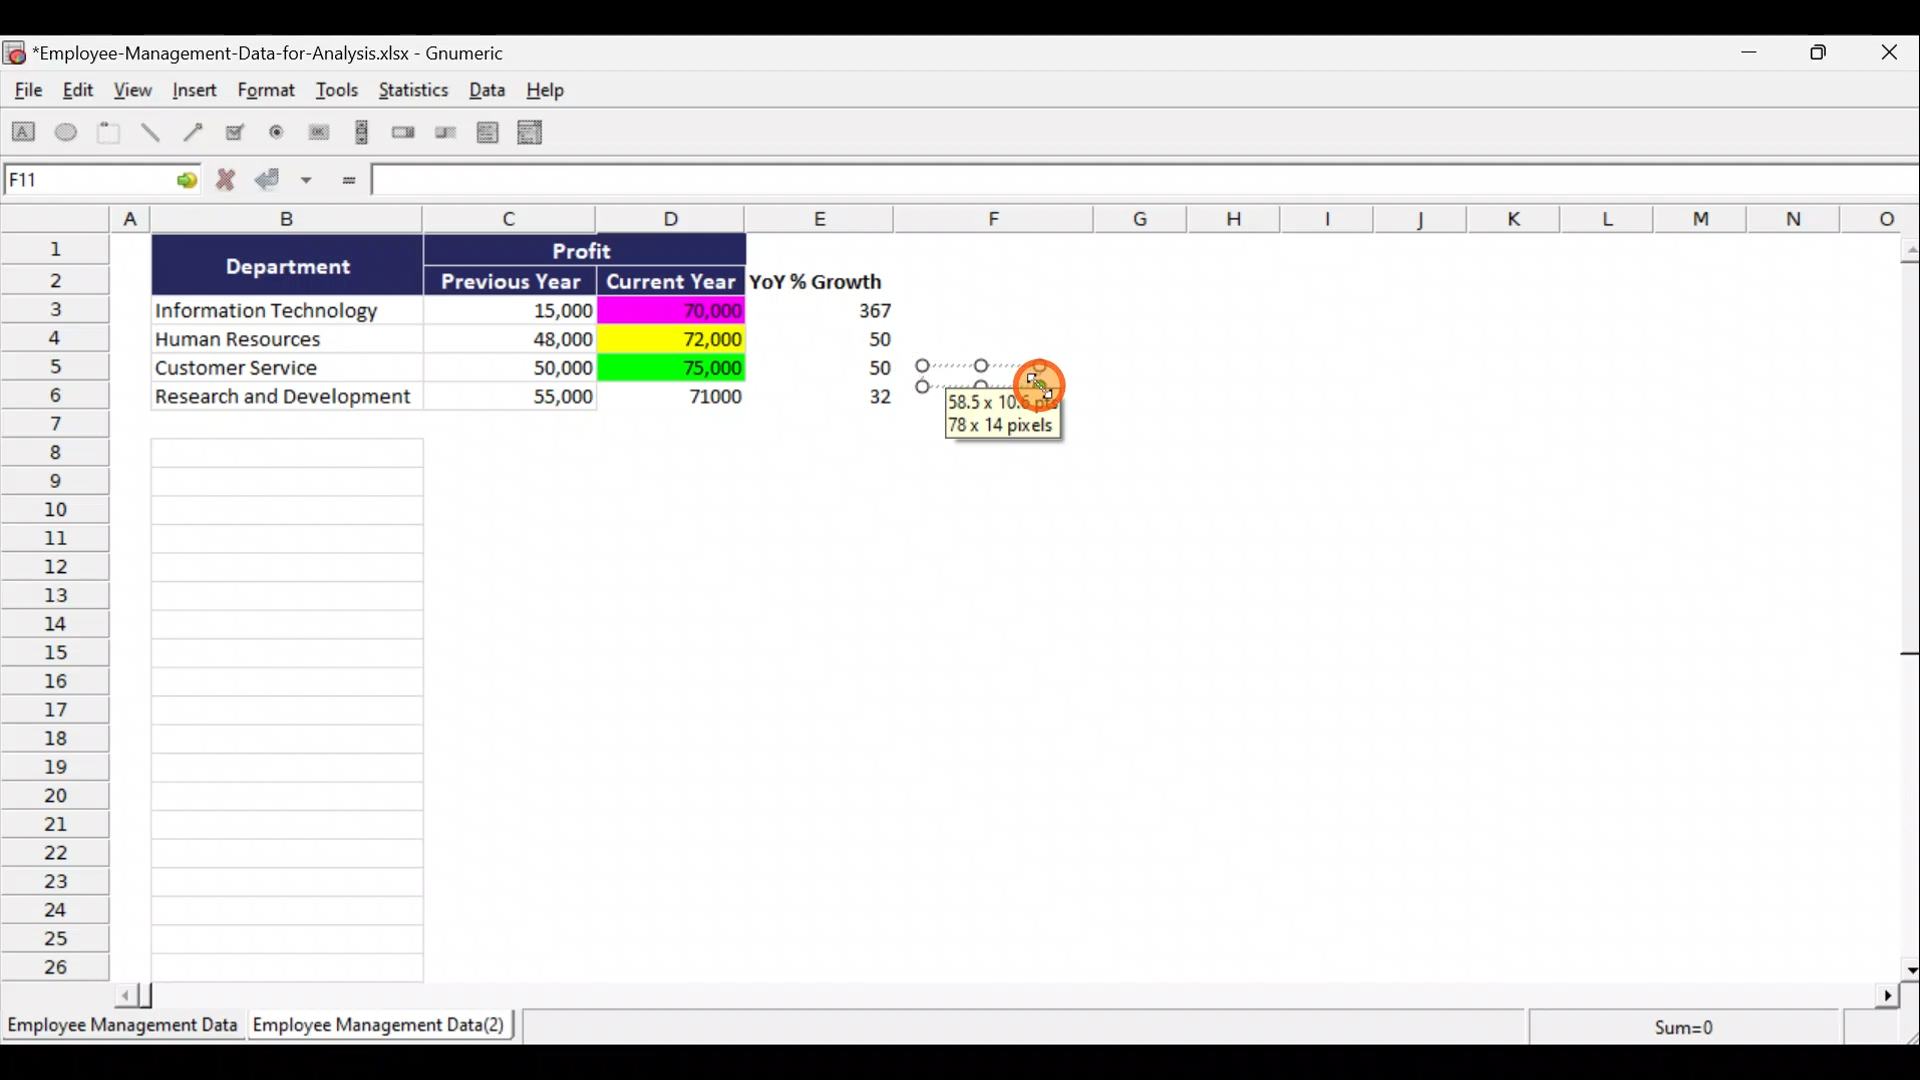  Describe the element at coordinates (287, 187) in the screenshot. I see `Accept changes` at that location.